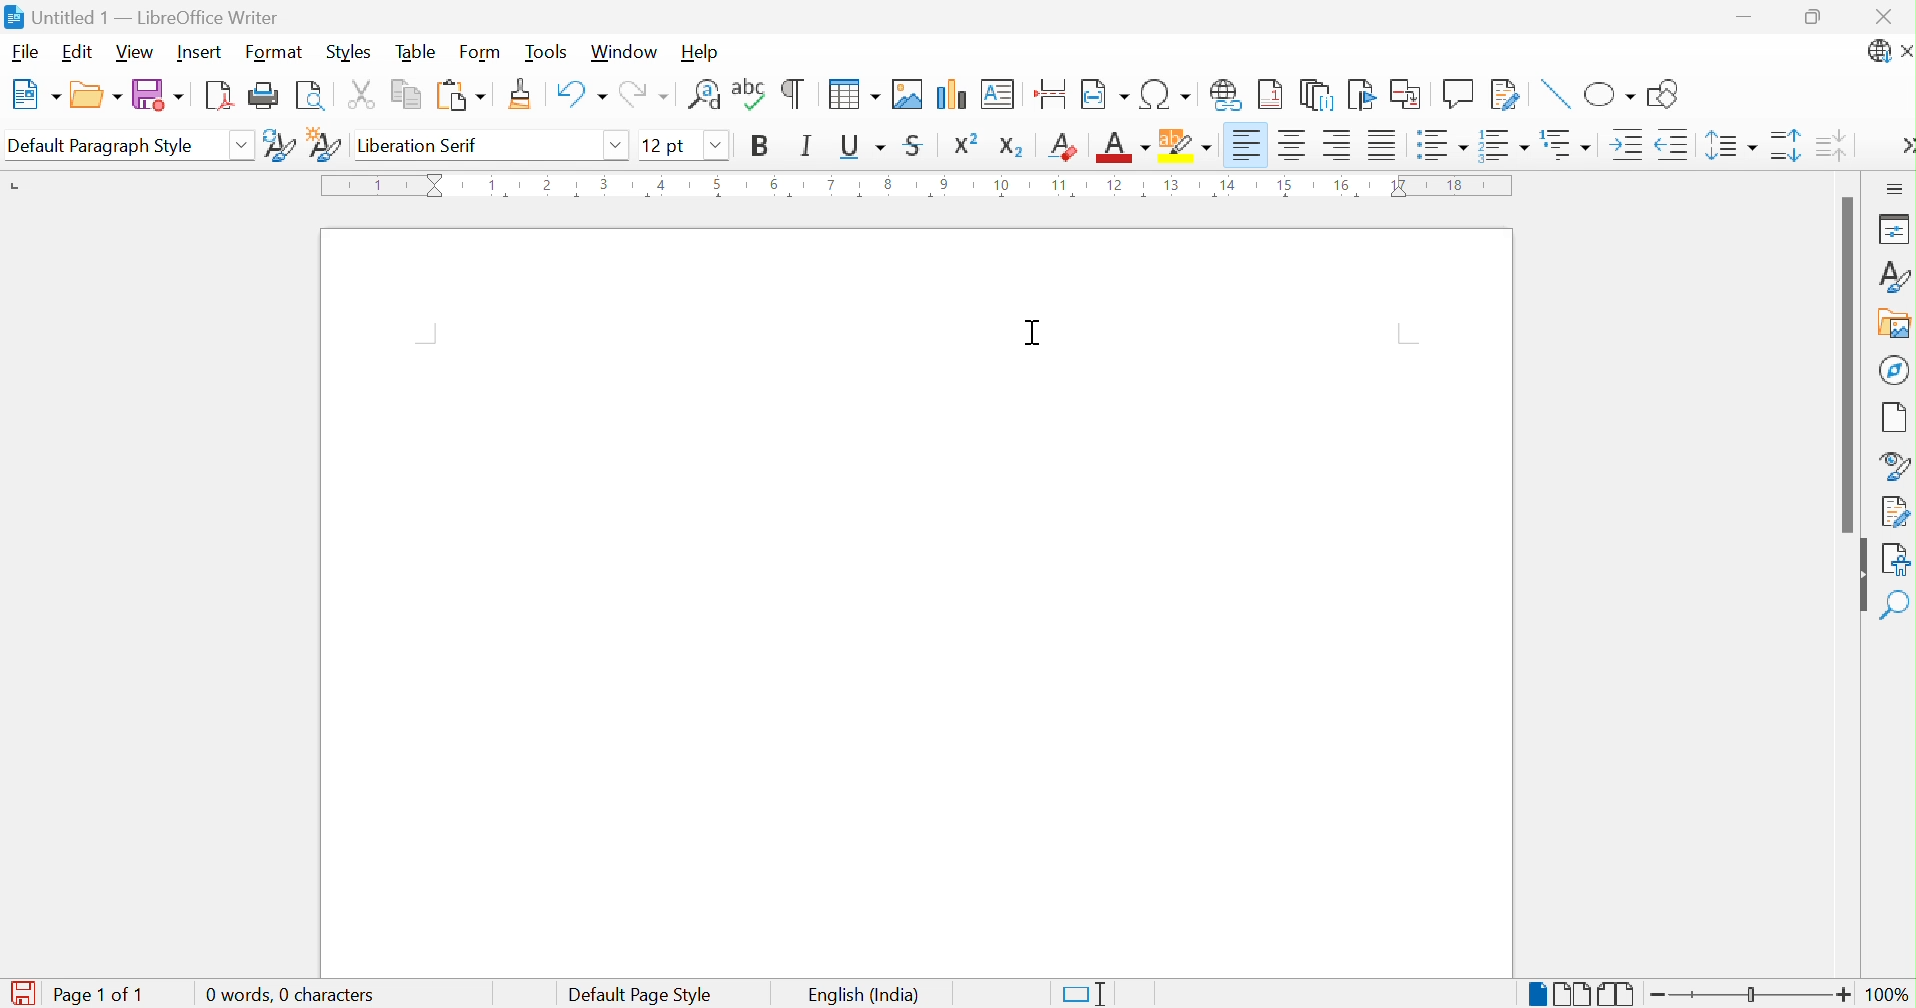 Image resolution: width=1916 pixels, height=1008 pixels. Describe the element at coordinates (141, 17) in the screenshot. I see `Untitled 1 - LibreOffice Writer` at that location.